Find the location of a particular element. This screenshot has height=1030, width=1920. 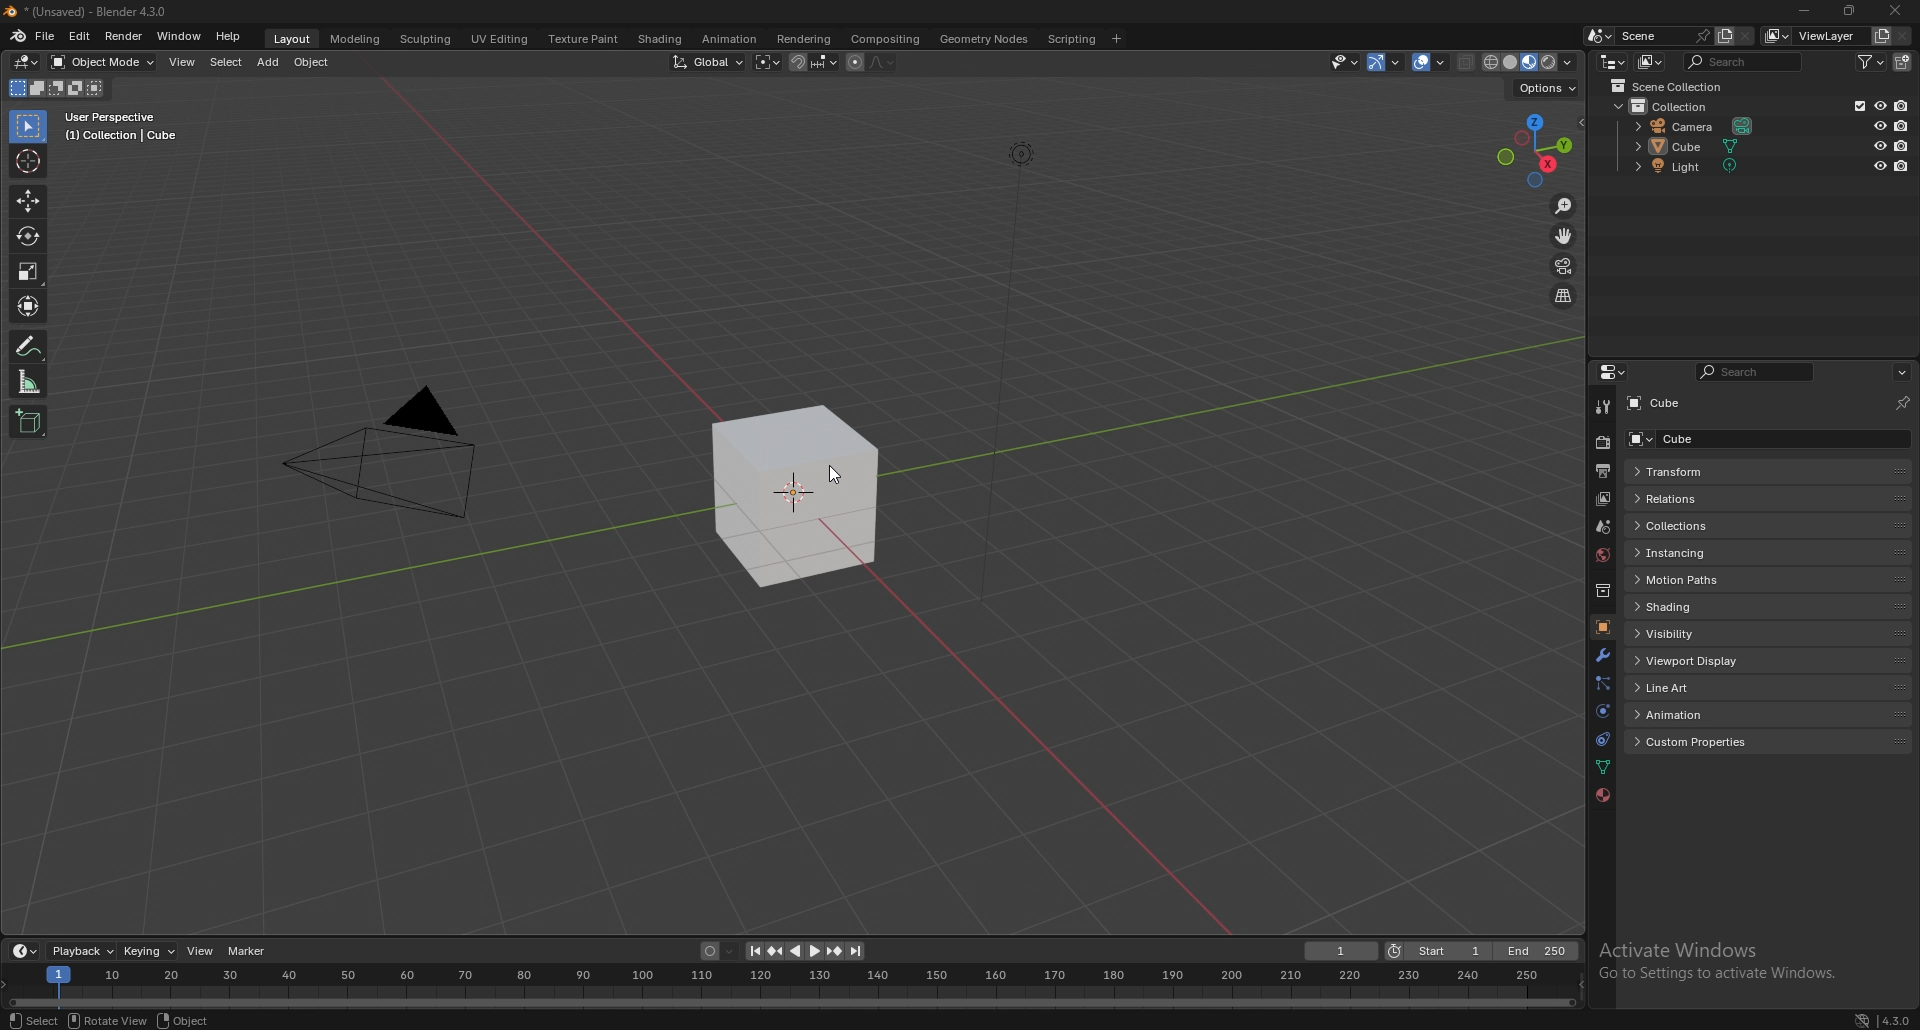

world is located at coordinates (1600, 555).